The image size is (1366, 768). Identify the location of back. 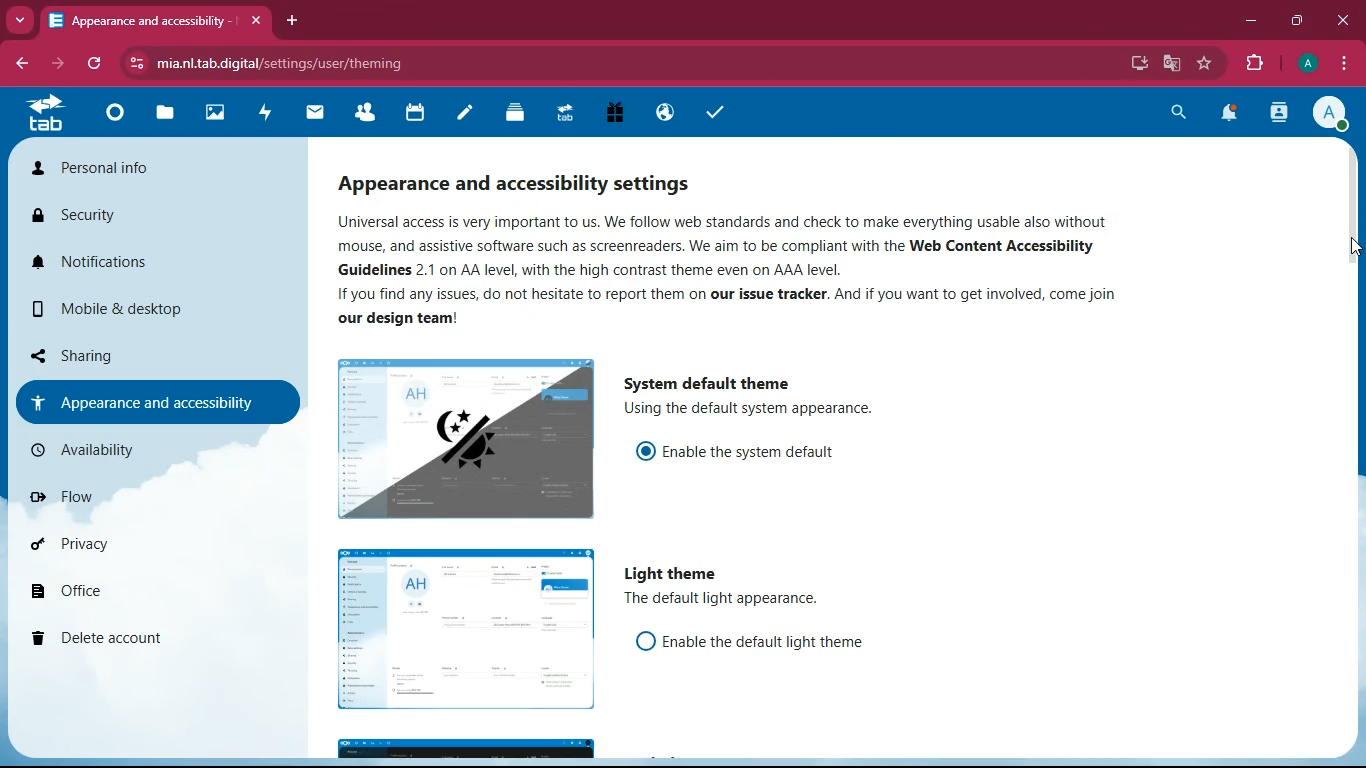
(26, 63).